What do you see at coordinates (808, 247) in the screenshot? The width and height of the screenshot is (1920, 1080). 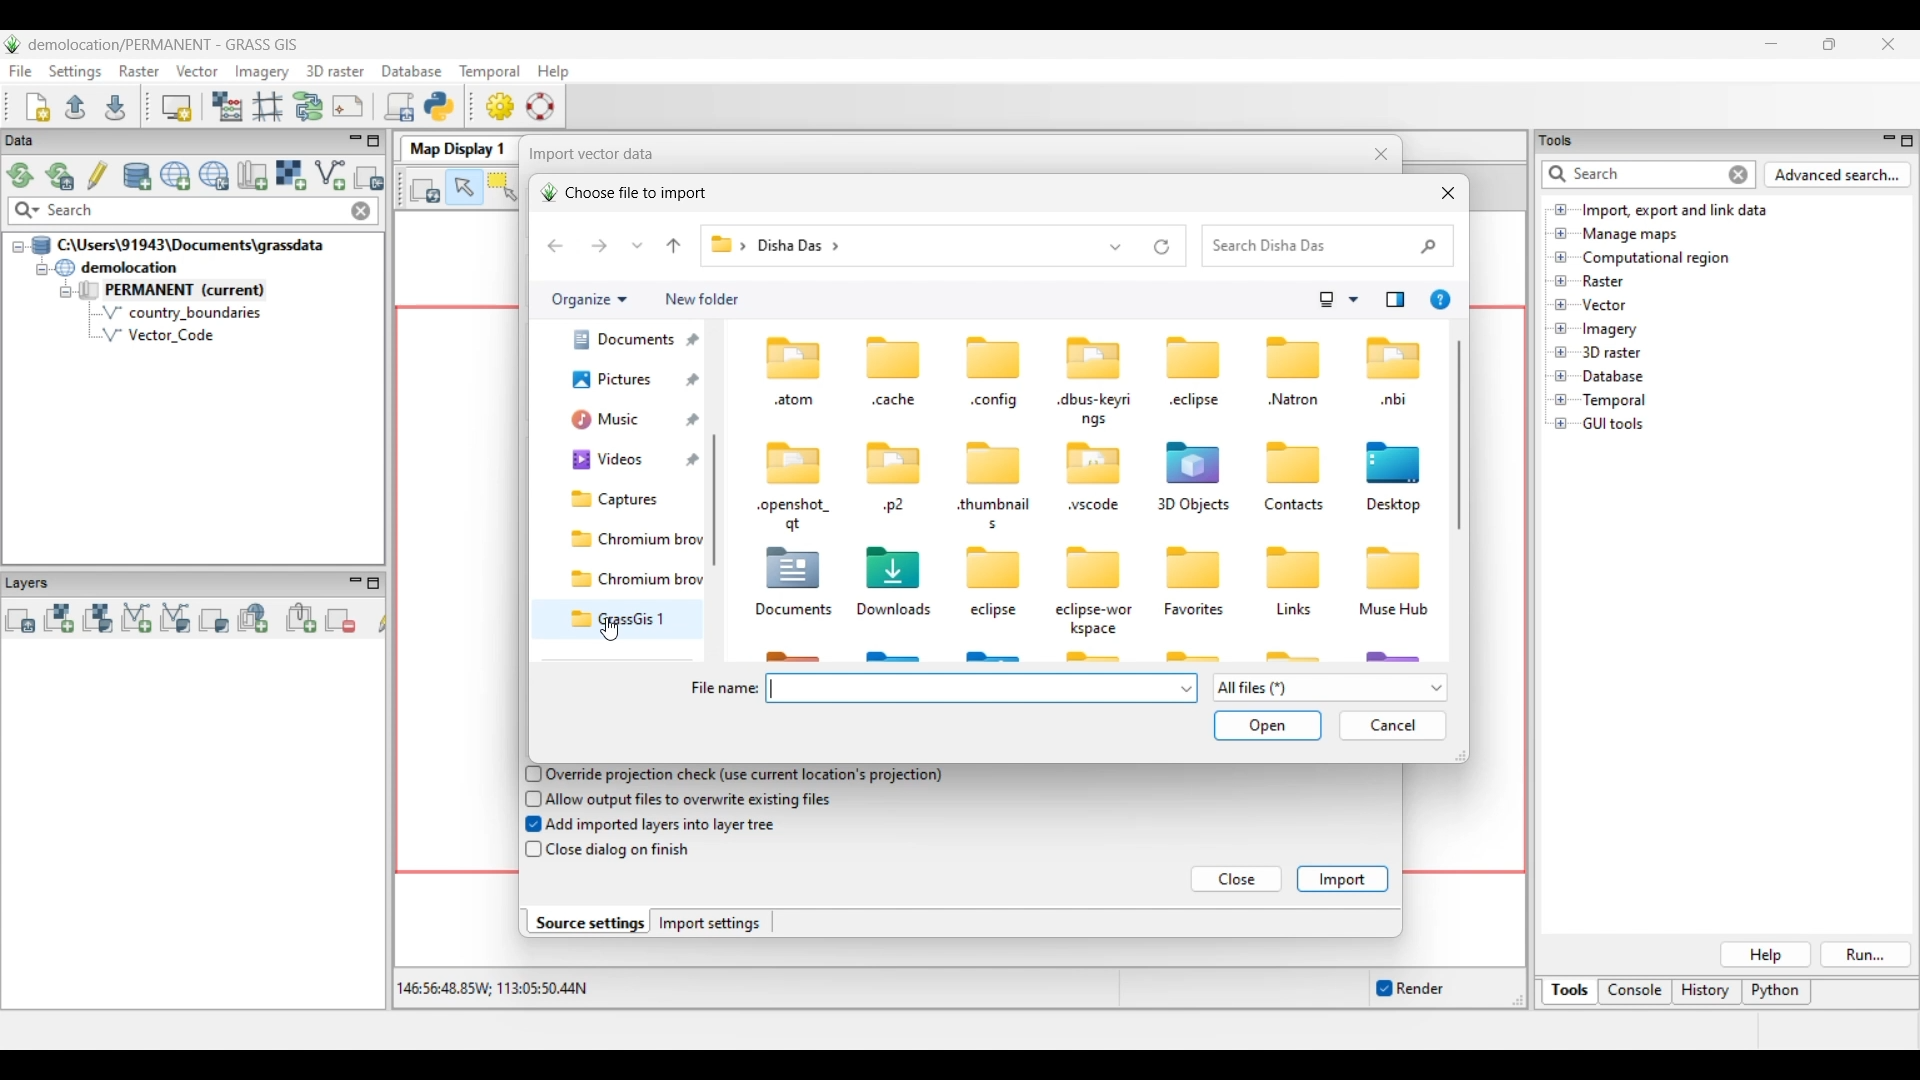 I see `disha das` at bounding box center [808, 247].